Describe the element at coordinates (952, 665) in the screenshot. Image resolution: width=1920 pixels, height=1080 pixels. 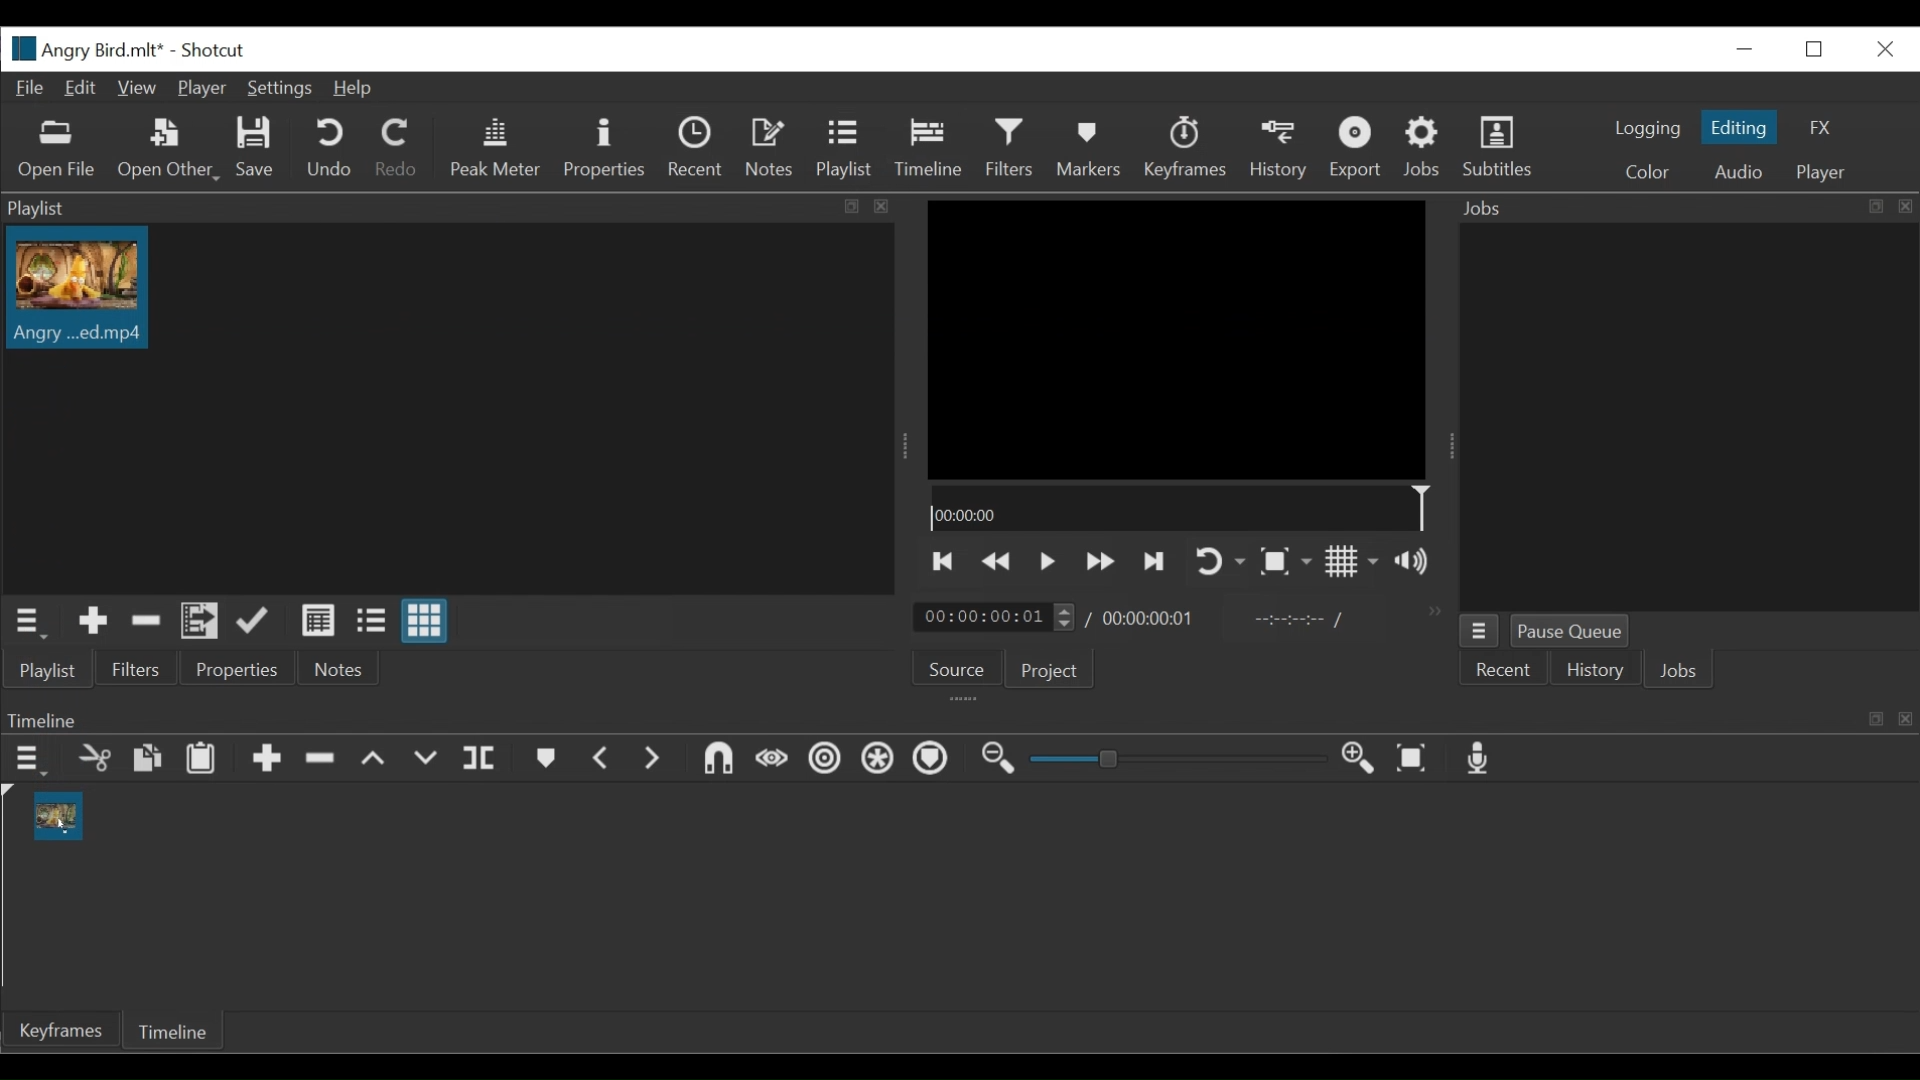
I see `Source` at that location.